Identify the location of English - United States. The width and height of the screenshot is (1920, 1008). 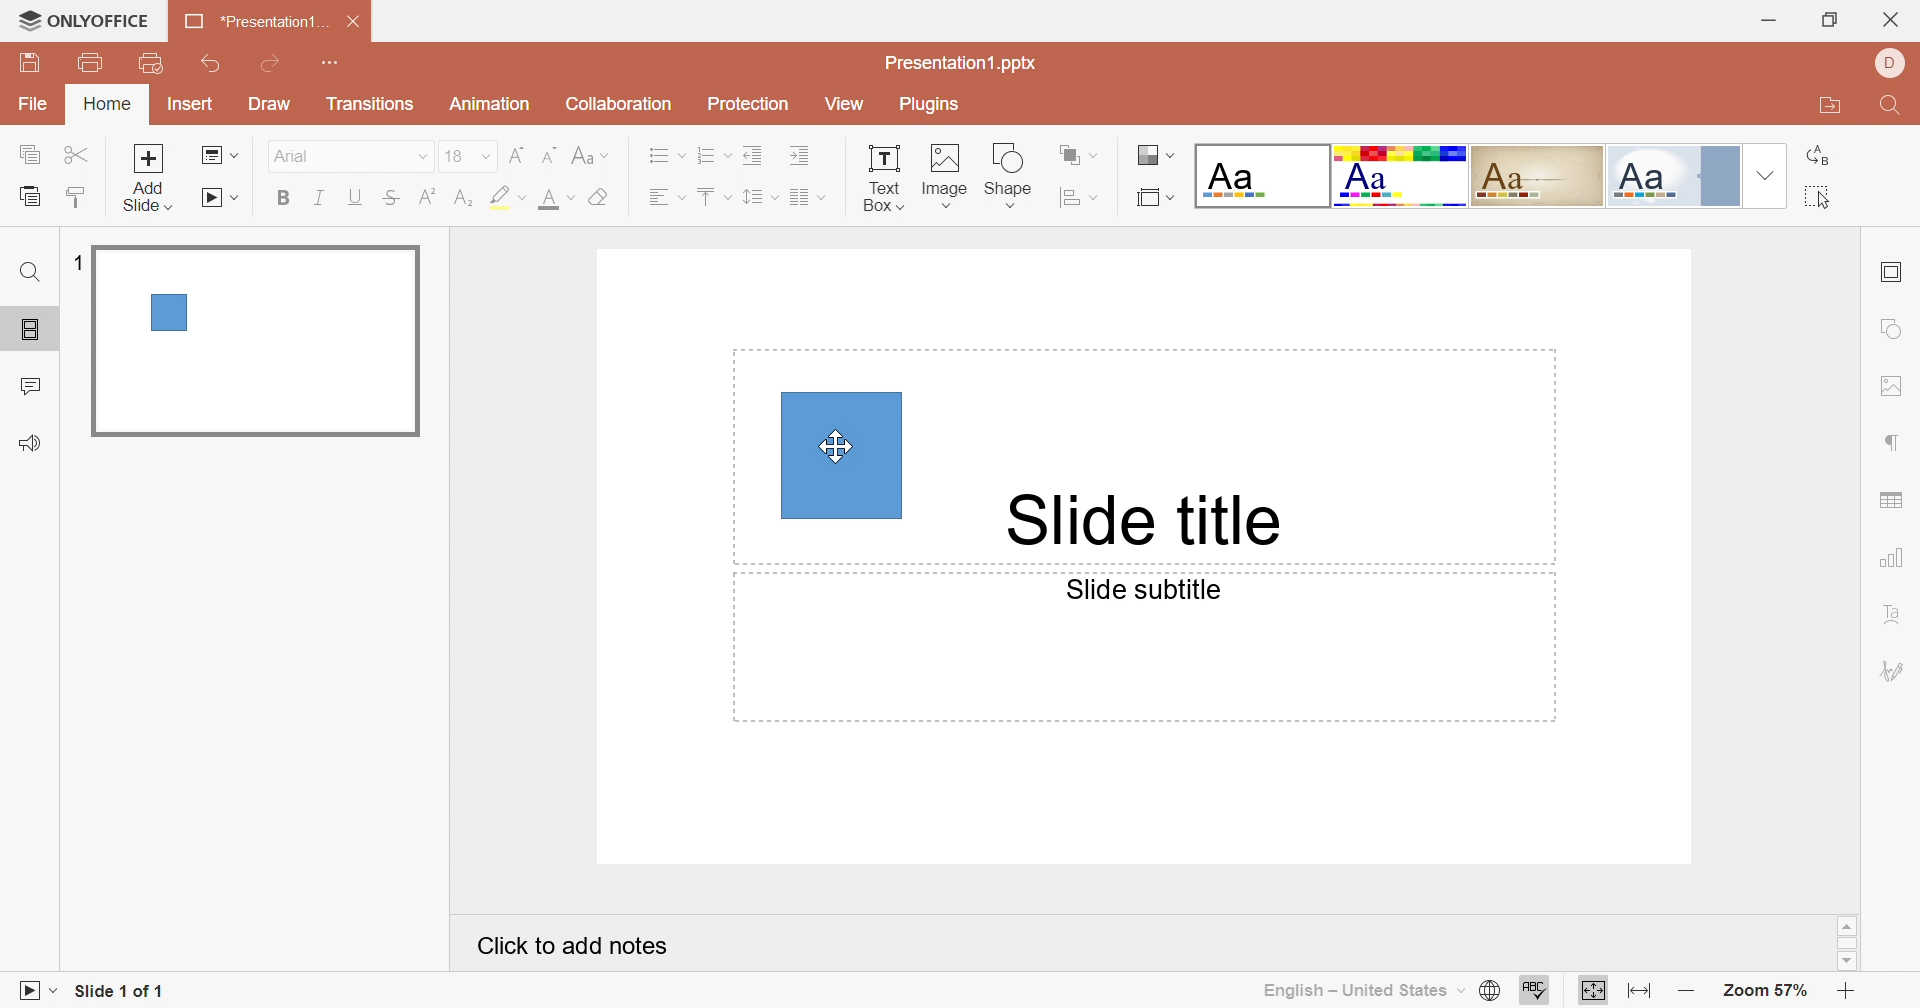
(1357, 989).